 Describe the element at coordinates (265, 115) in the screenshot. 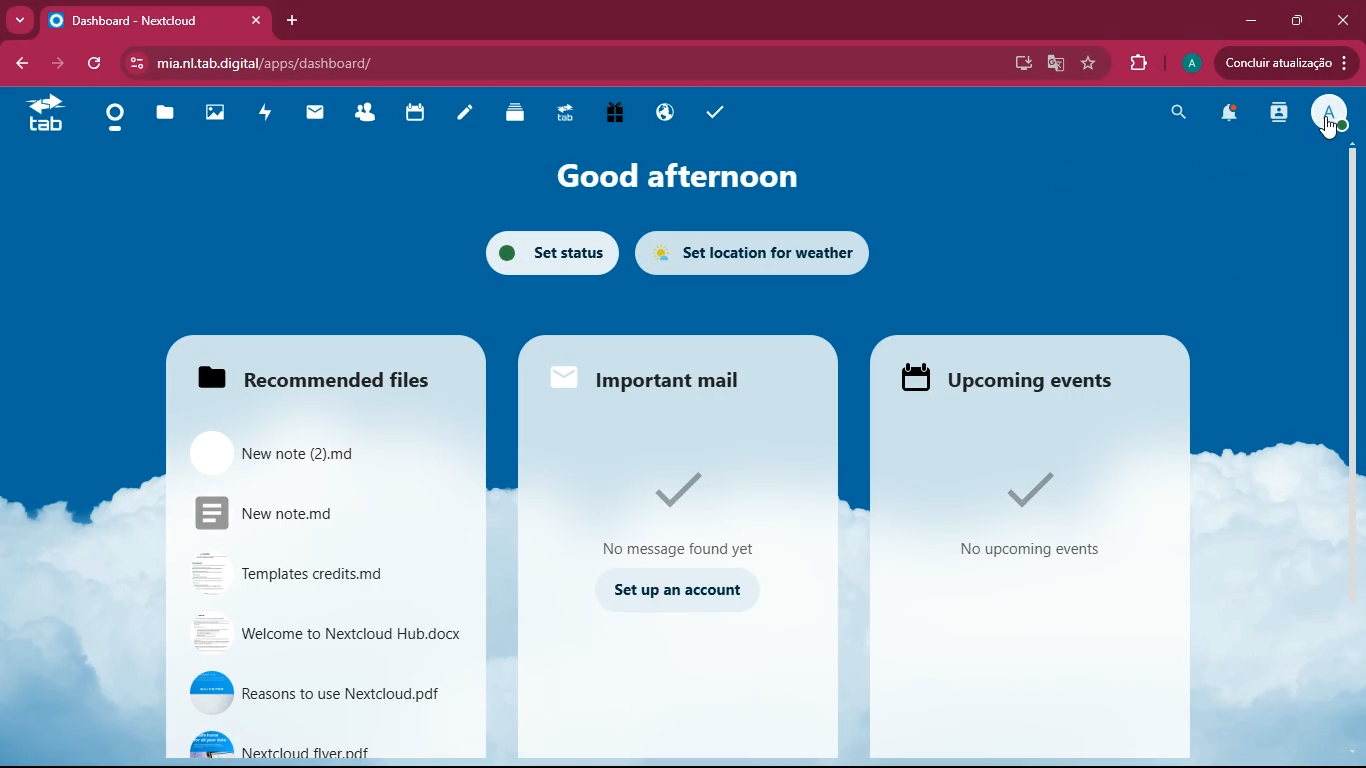

I see `activity` at that location.